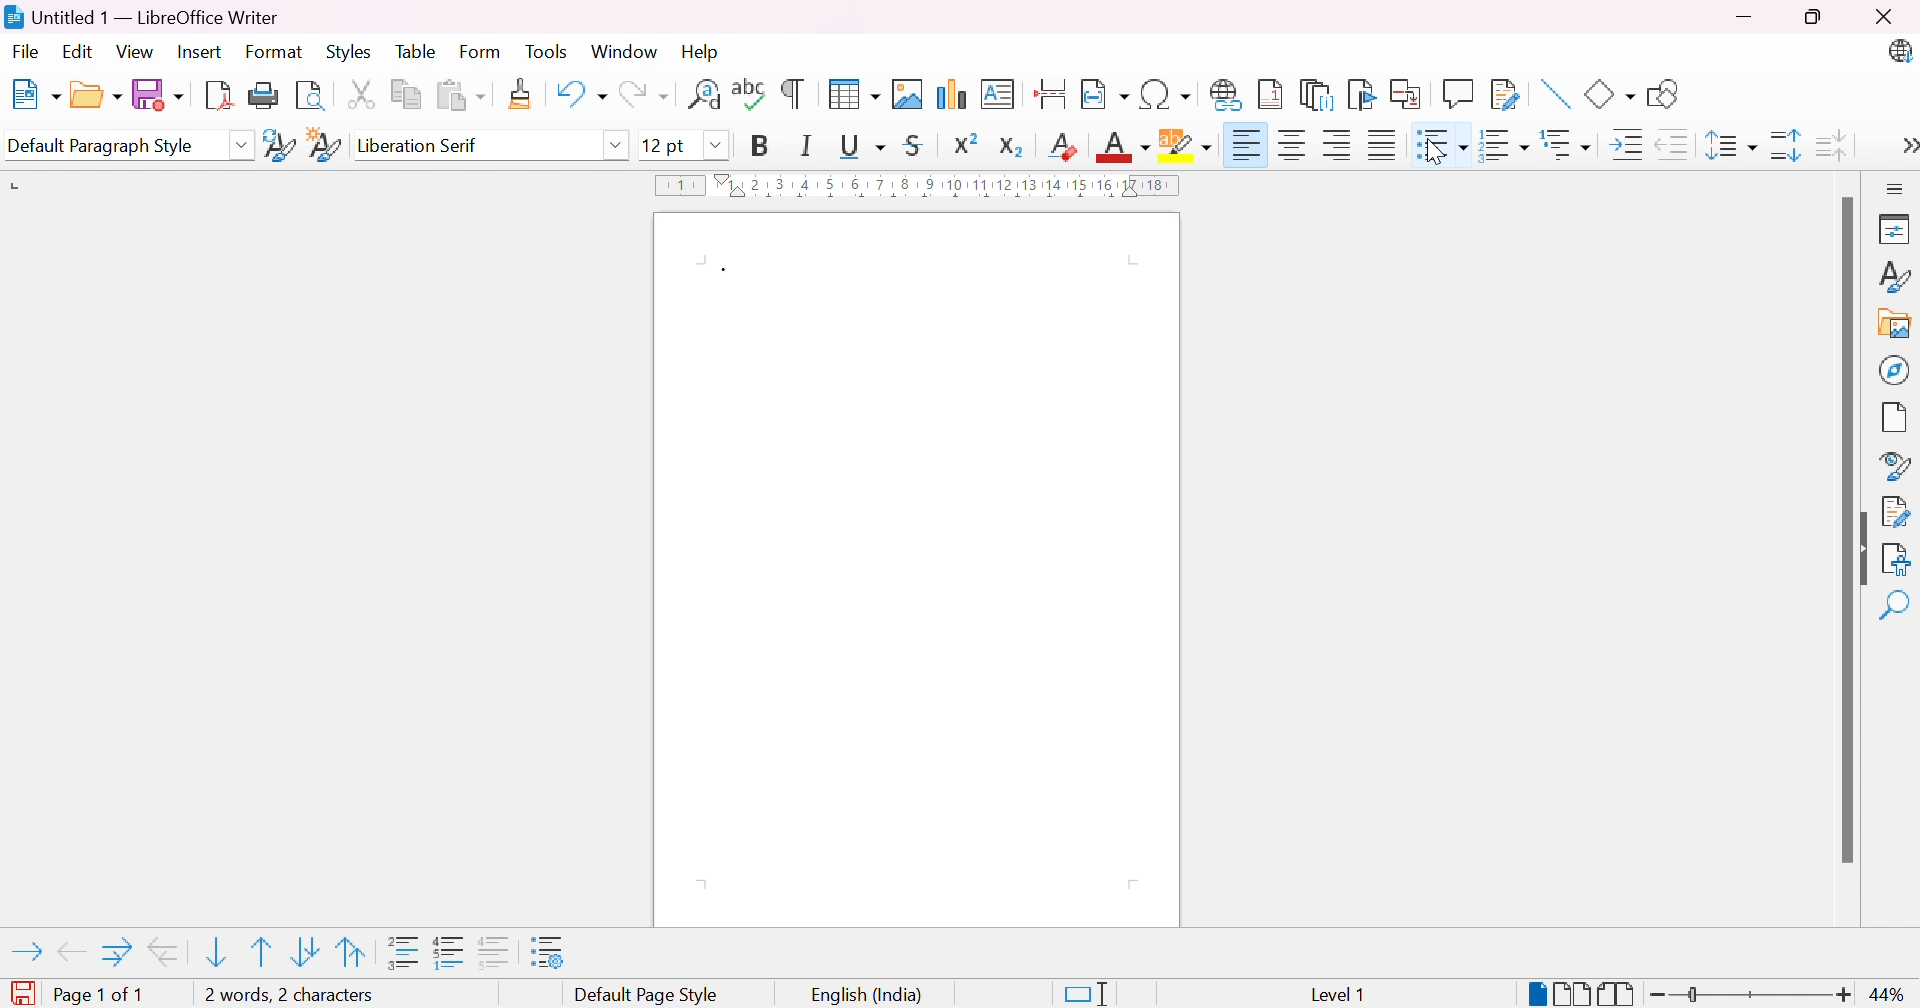  I want to click on Open, so click(95, 96).